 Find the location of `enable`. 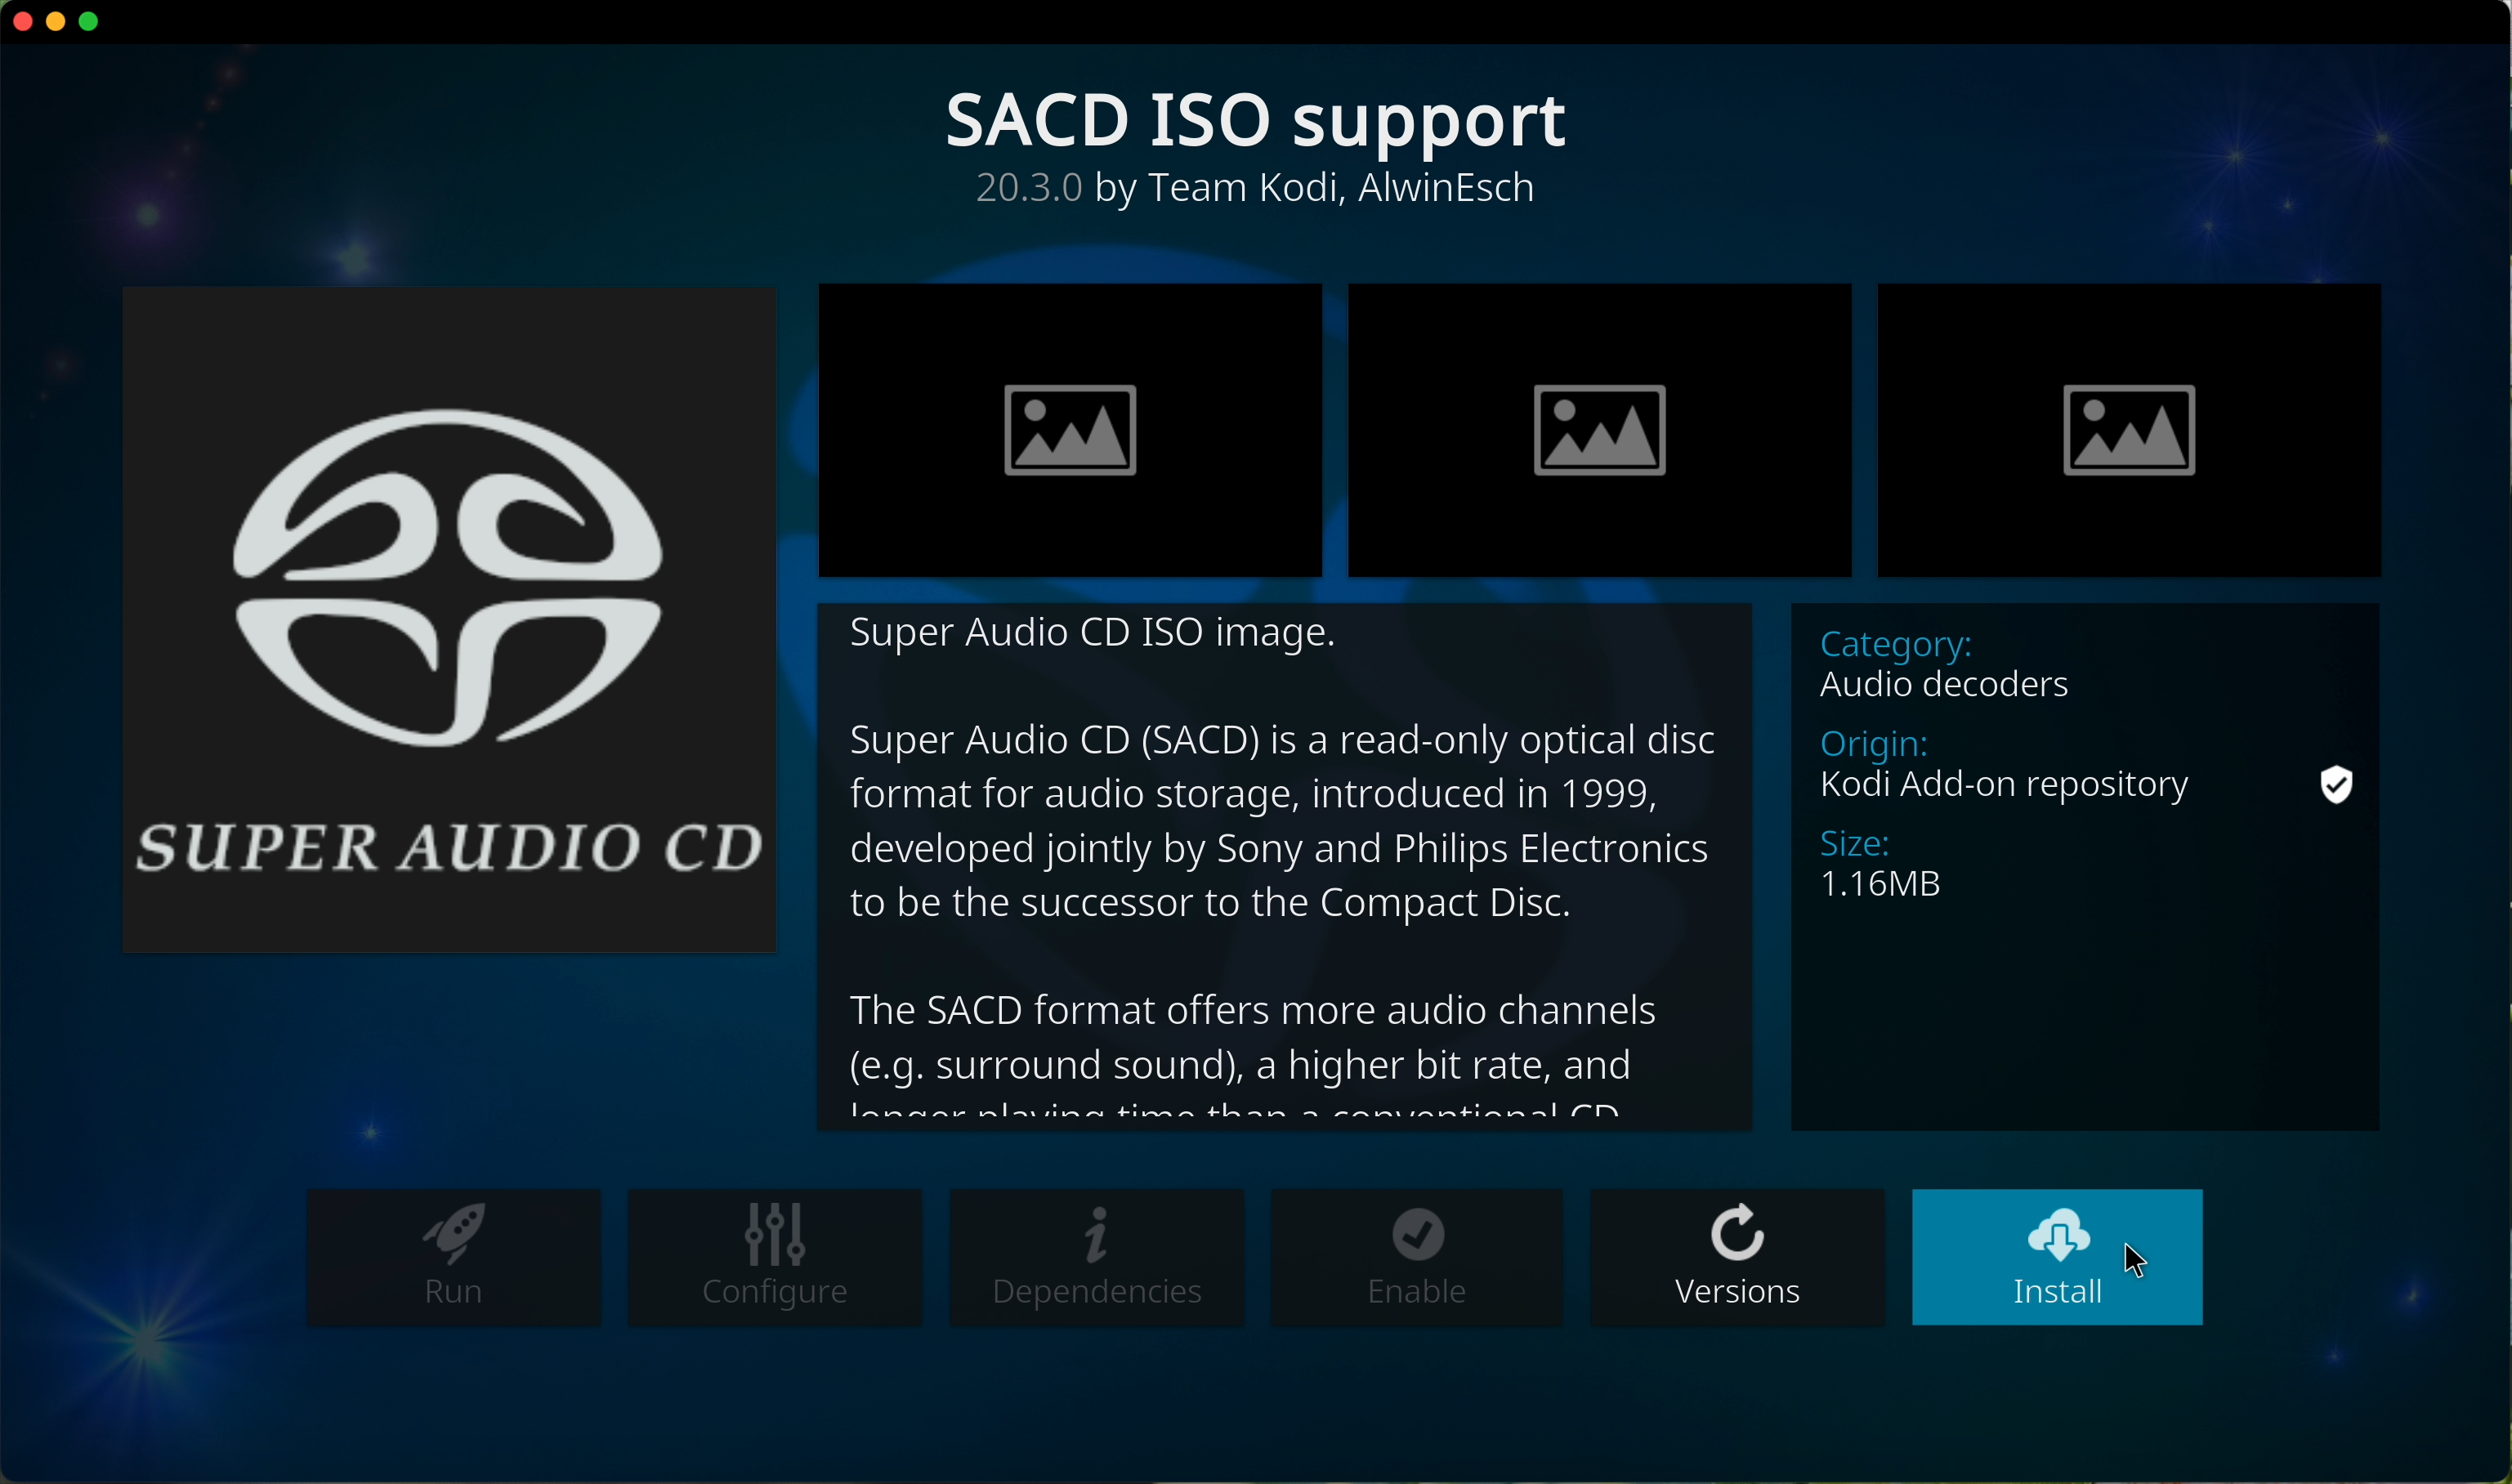

enable is located at coordinates (1419, 1259).